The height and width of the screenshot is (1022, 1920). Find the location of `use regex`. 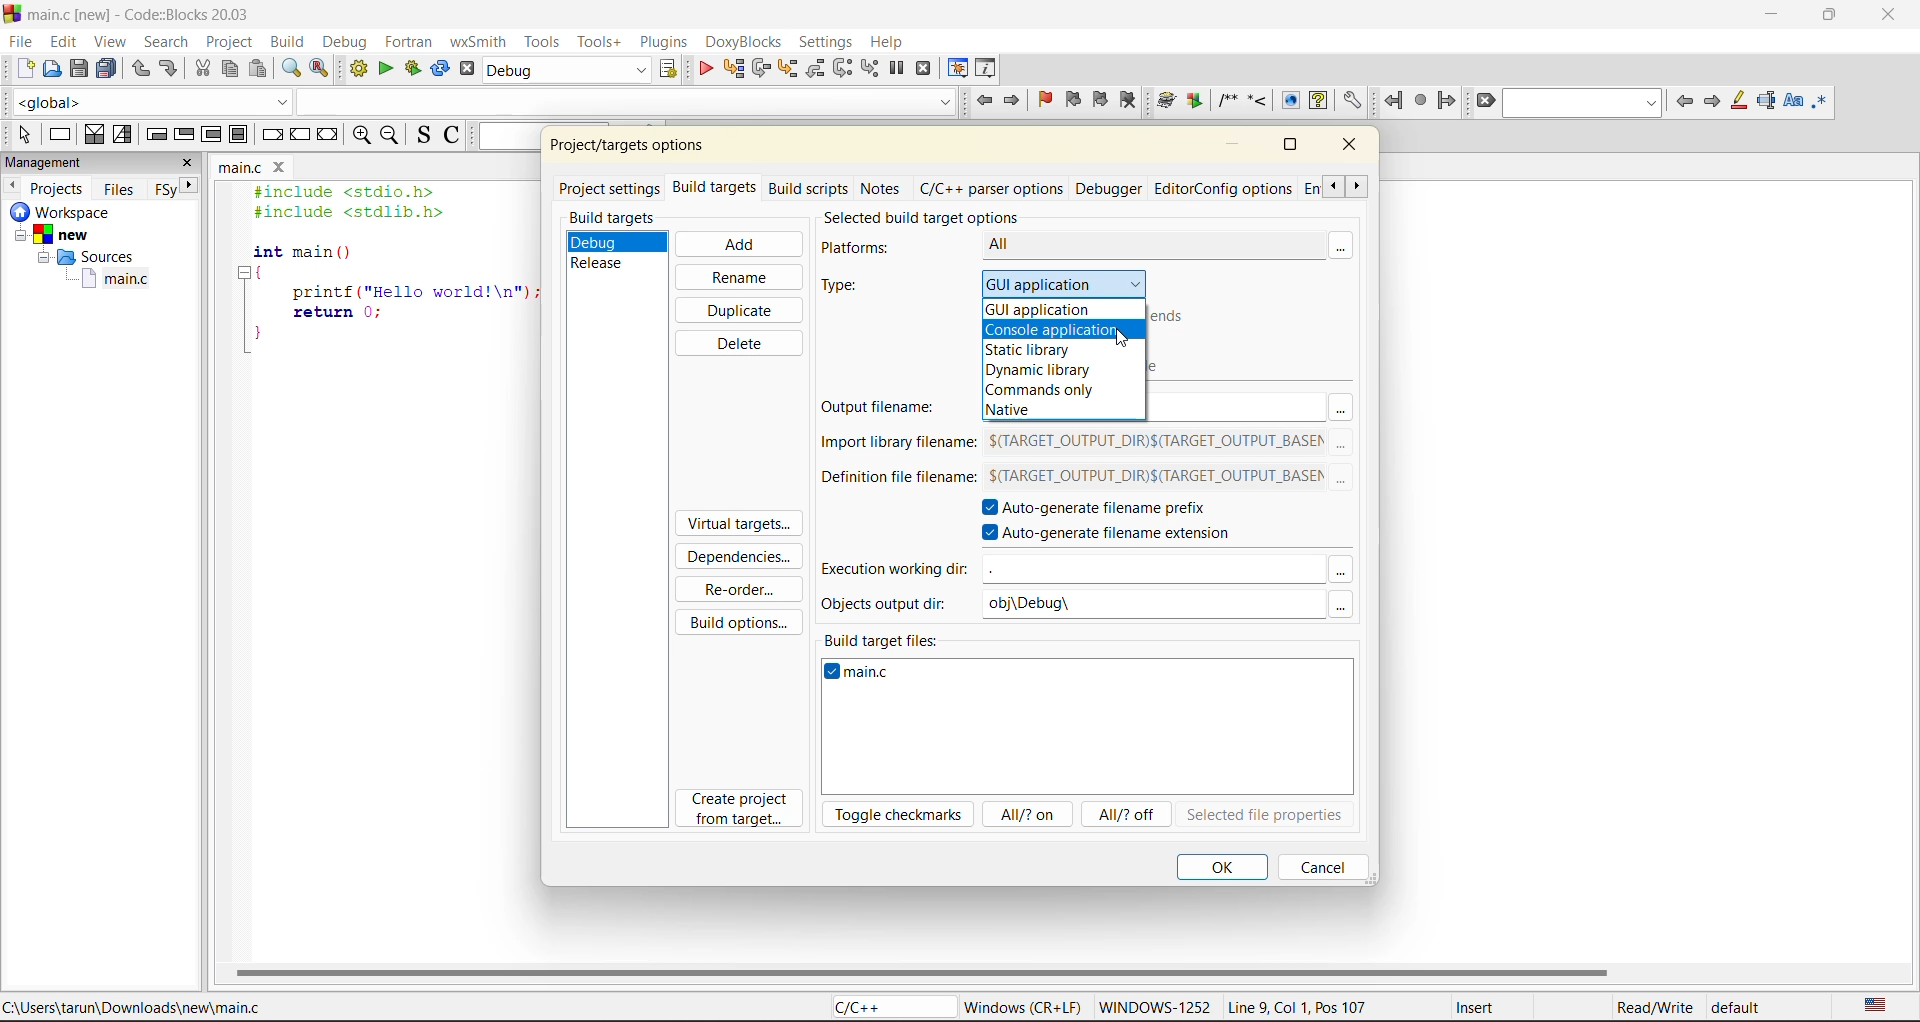

use regex is located at coordinates (1825, 100).